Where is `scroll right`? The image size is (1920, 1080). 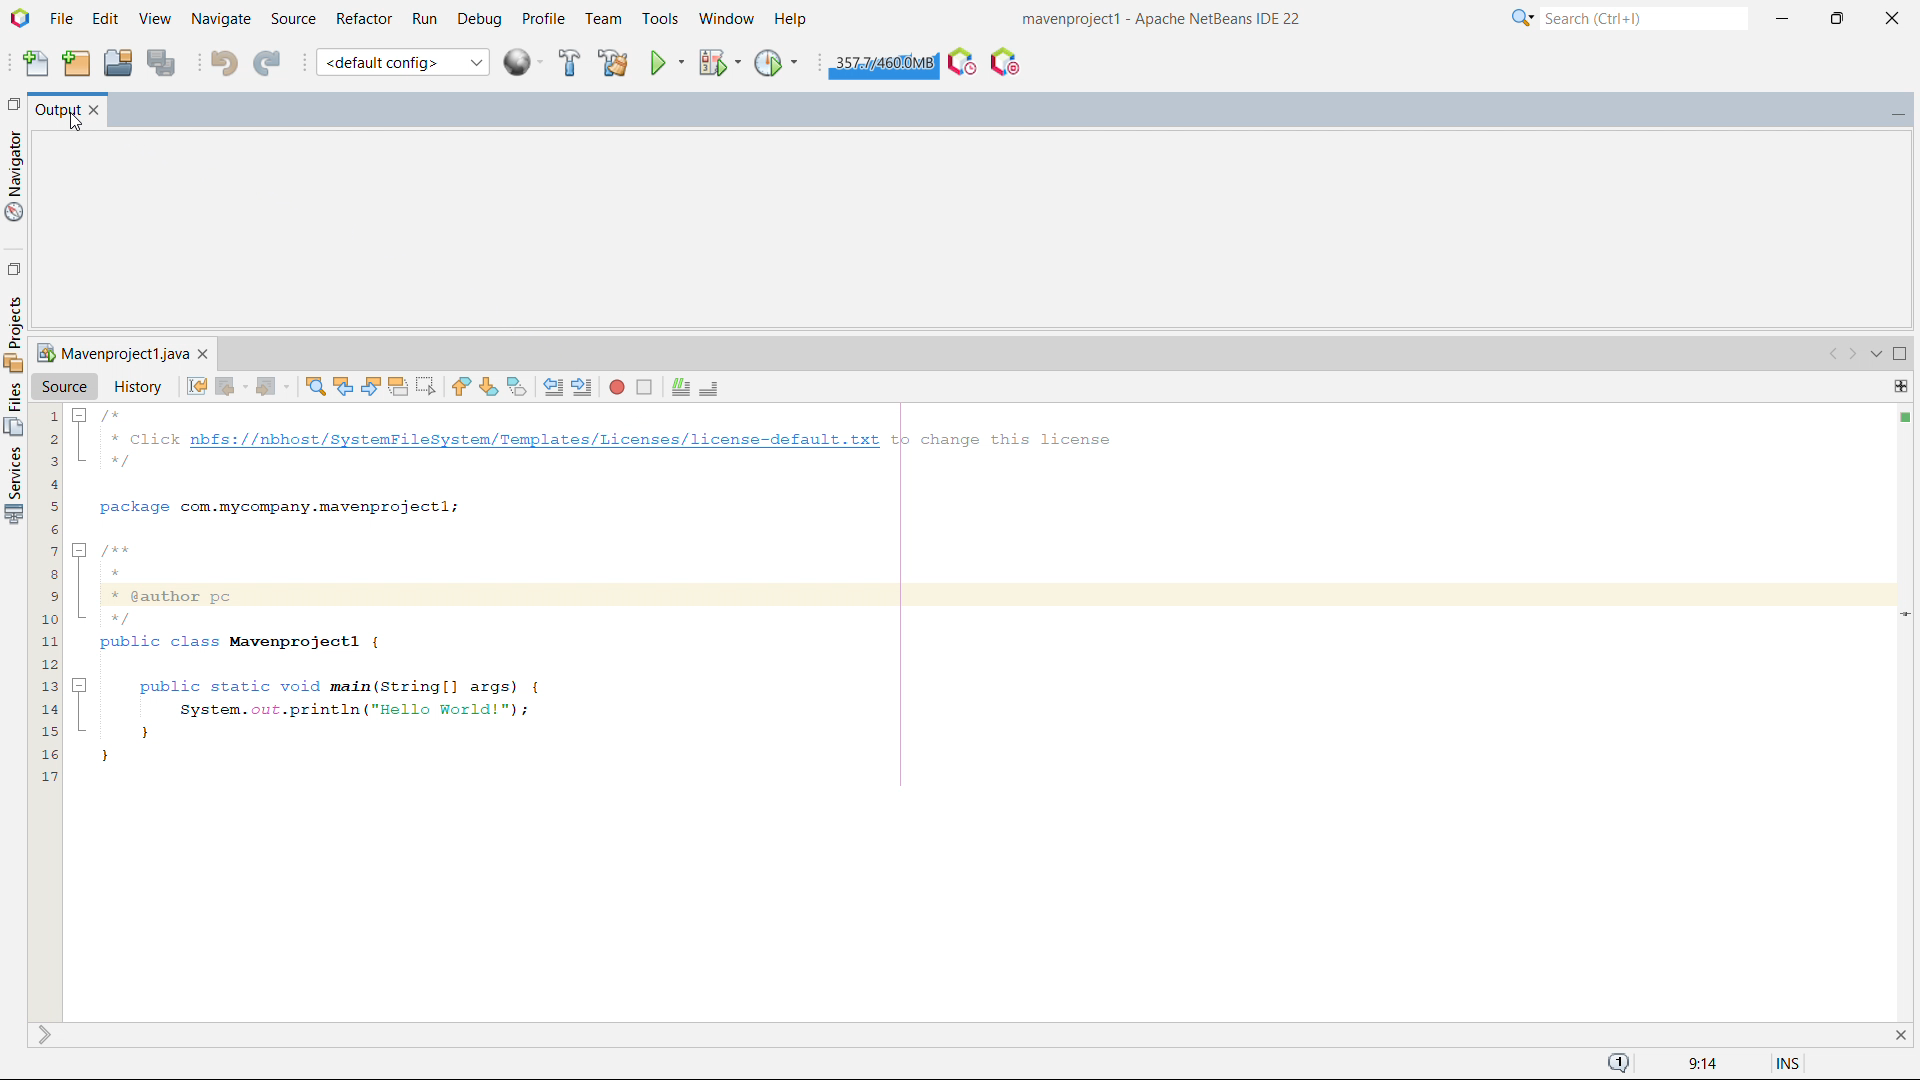
scroll right is located at coordinates (1853, 355).